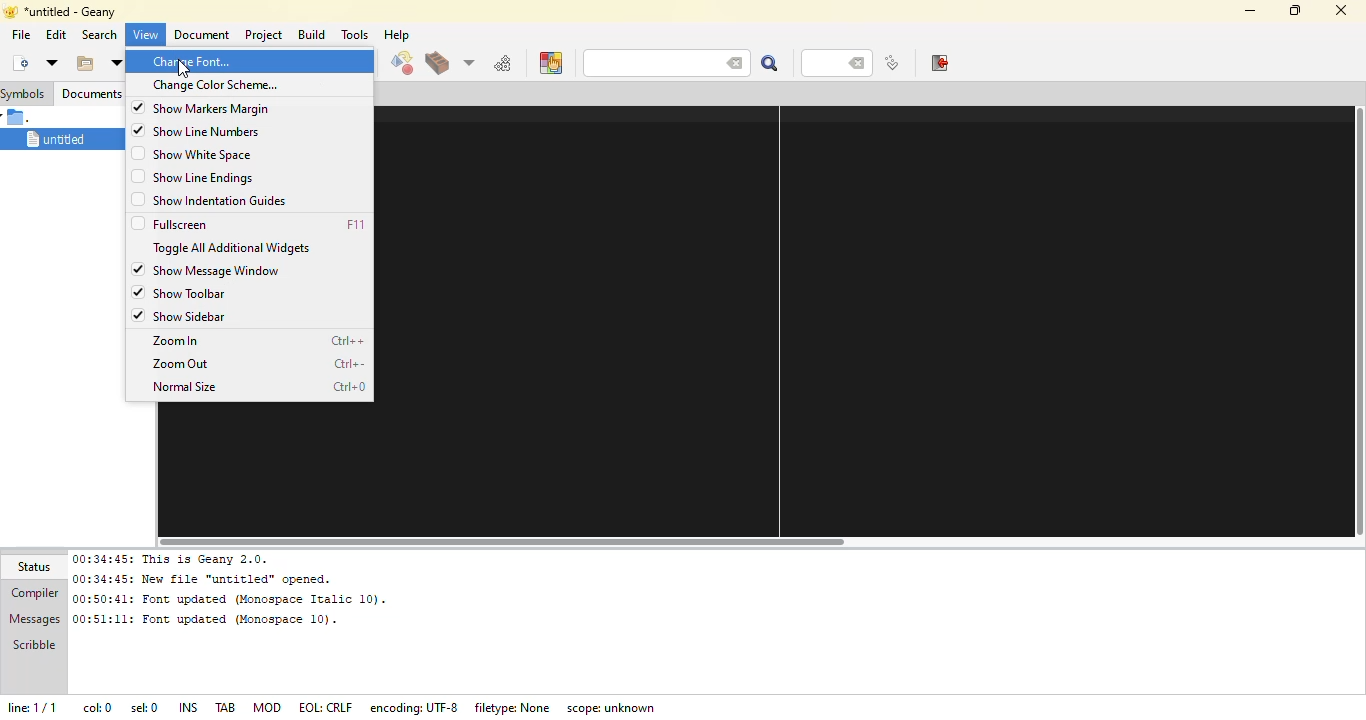 This screenshot has height=720, width=1366. Describe the element at coordinates (115, 63) in the screenshot. I see `open recent file` at that location.